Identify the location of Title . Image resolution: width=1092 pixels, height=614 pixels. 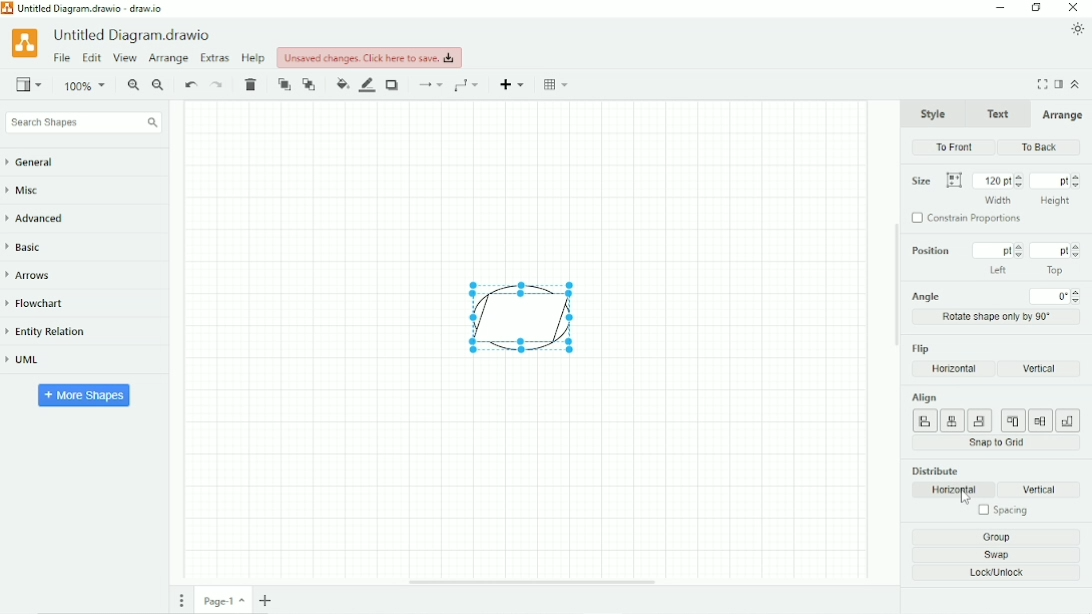
(89, 8).